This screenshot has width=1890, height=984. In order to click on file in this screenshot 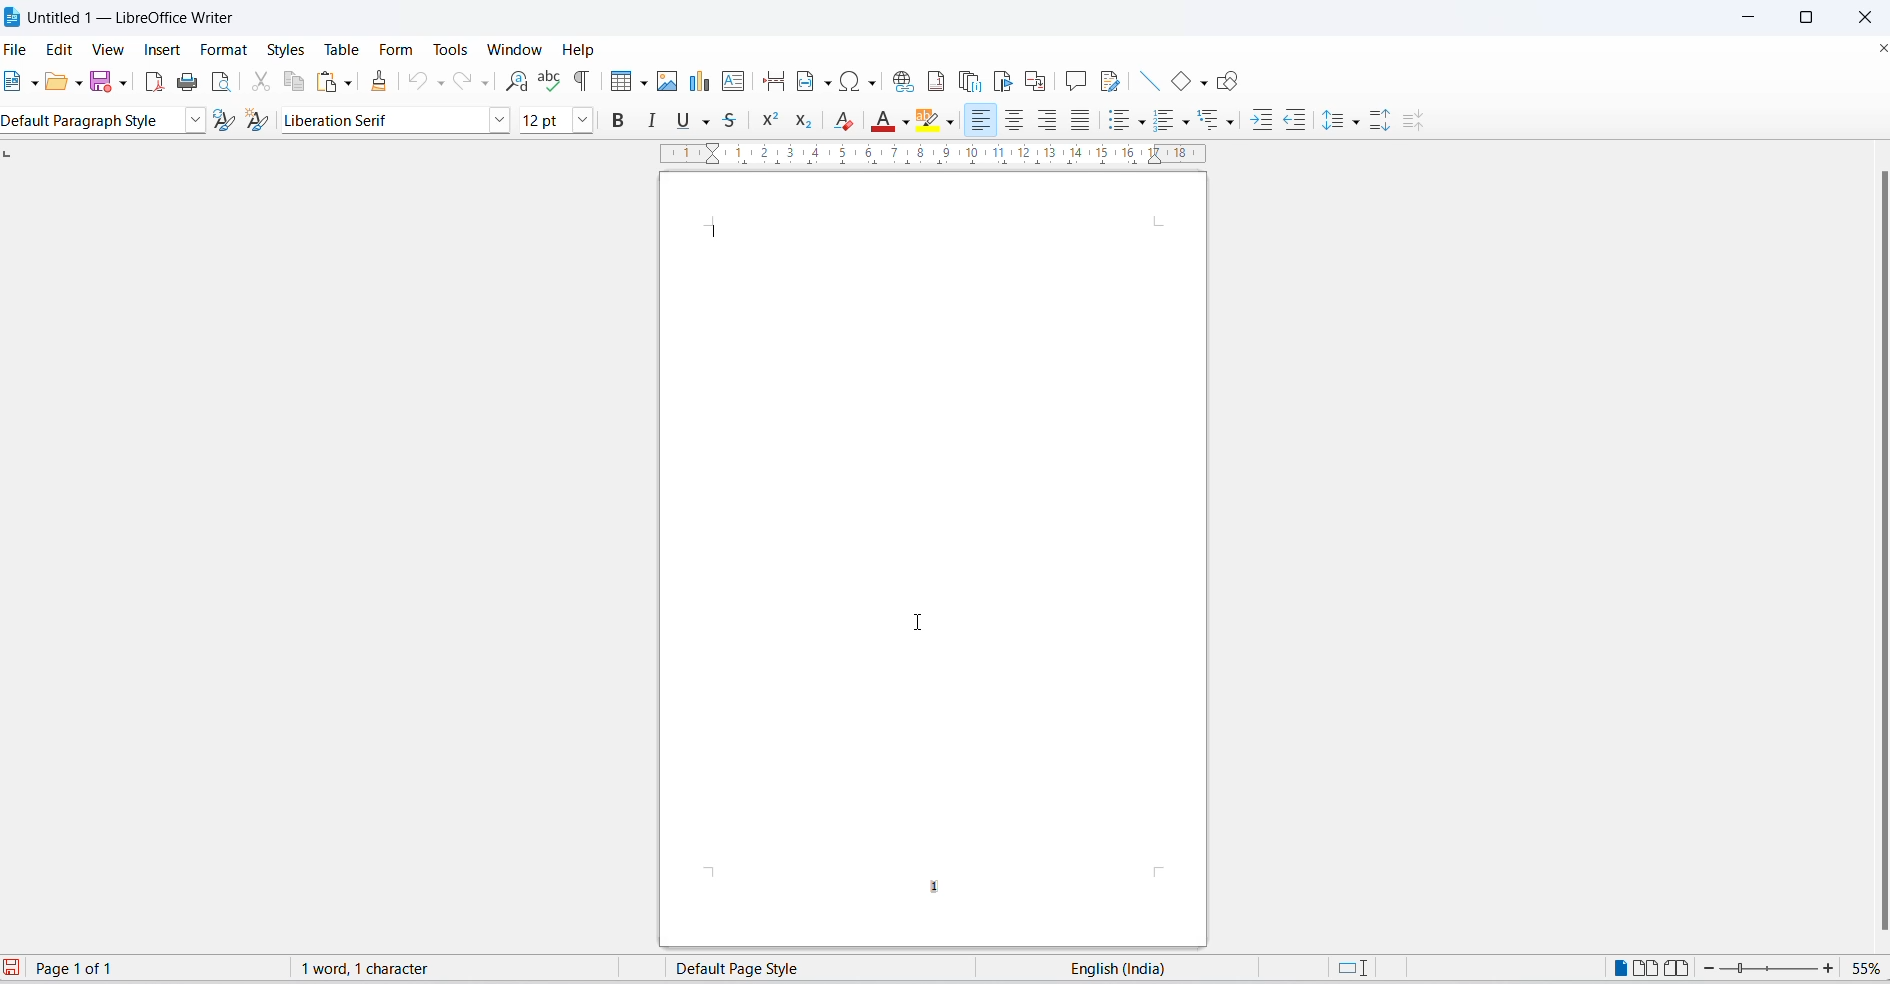, I will do `click(17, 48)`.